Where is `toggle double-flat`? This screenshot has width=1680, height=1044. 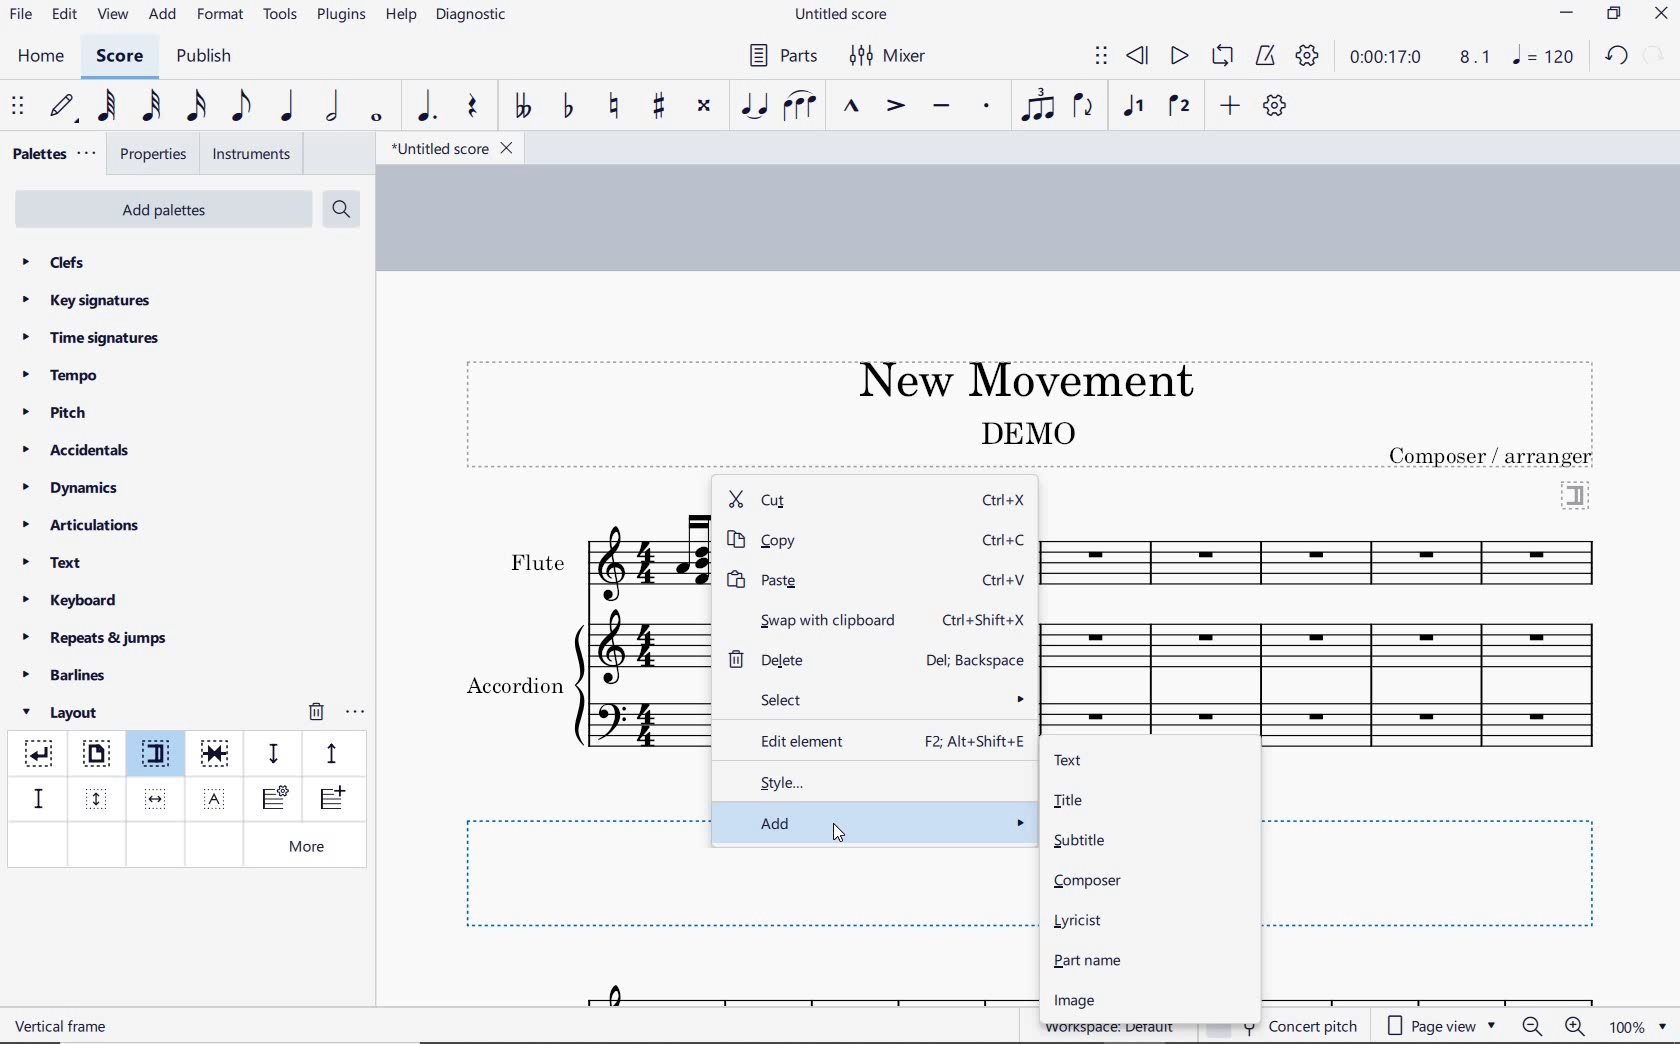 toggle double-flat is located at coordinates (522, 107).